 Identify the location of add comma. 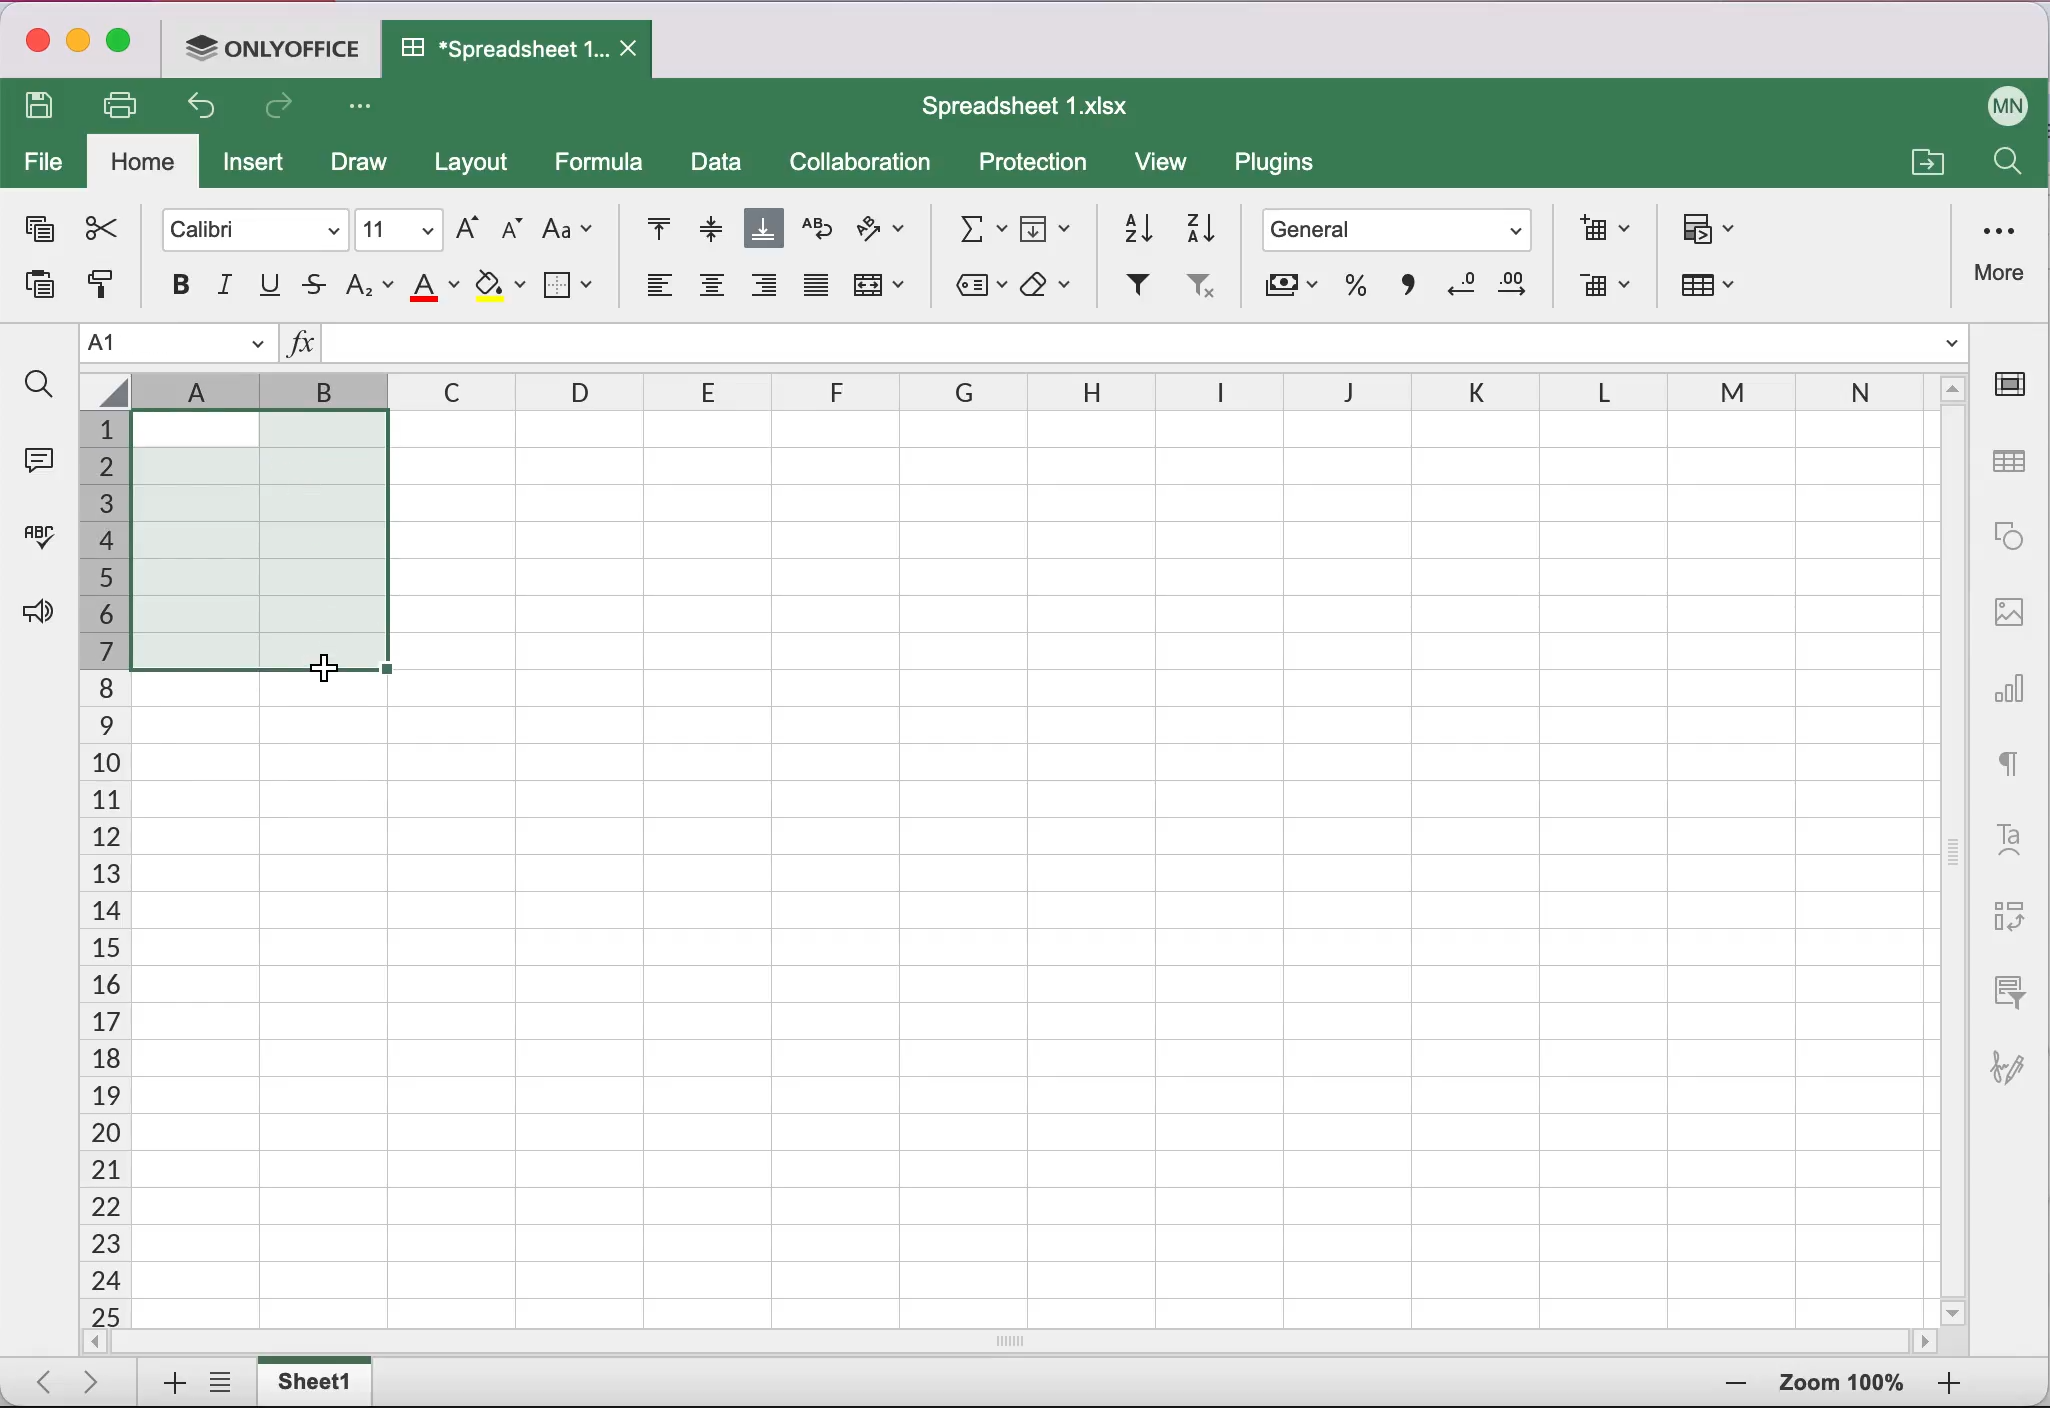
(1404, 292).